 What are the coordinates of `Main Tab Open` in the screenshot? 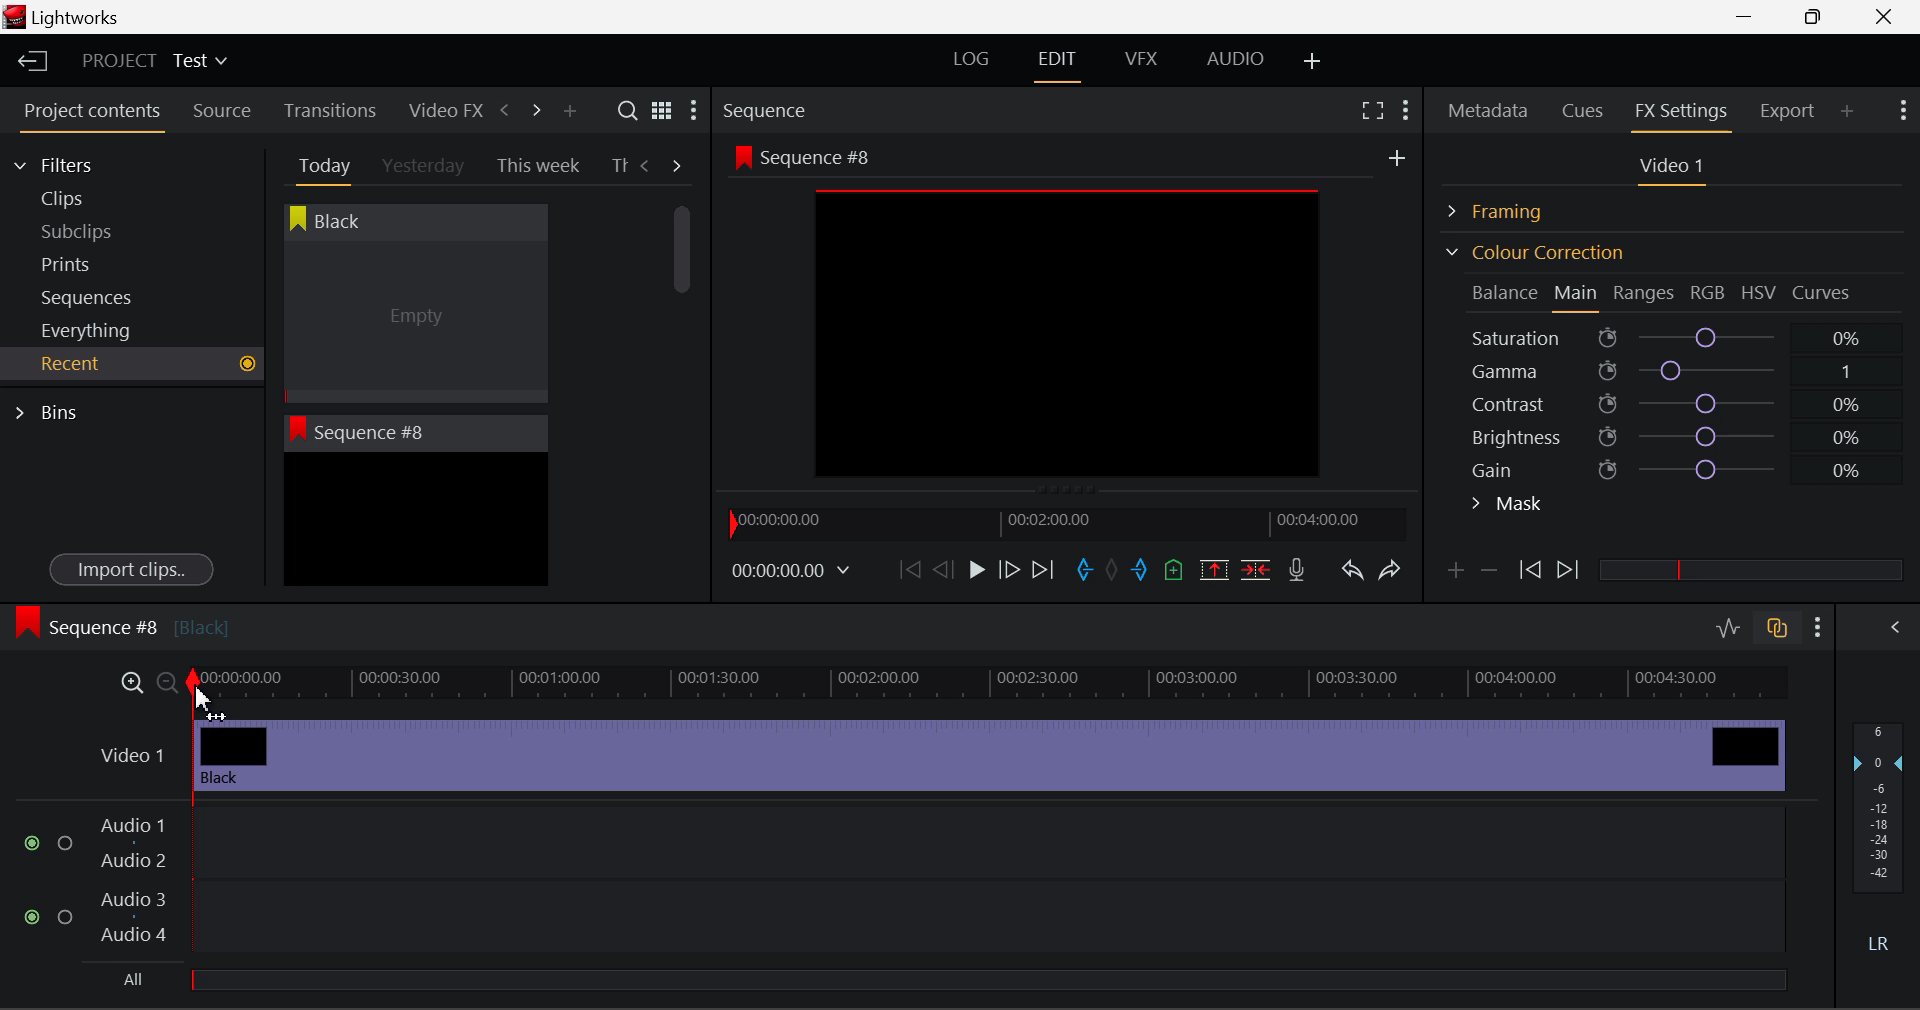 It's located at (1577, 295).